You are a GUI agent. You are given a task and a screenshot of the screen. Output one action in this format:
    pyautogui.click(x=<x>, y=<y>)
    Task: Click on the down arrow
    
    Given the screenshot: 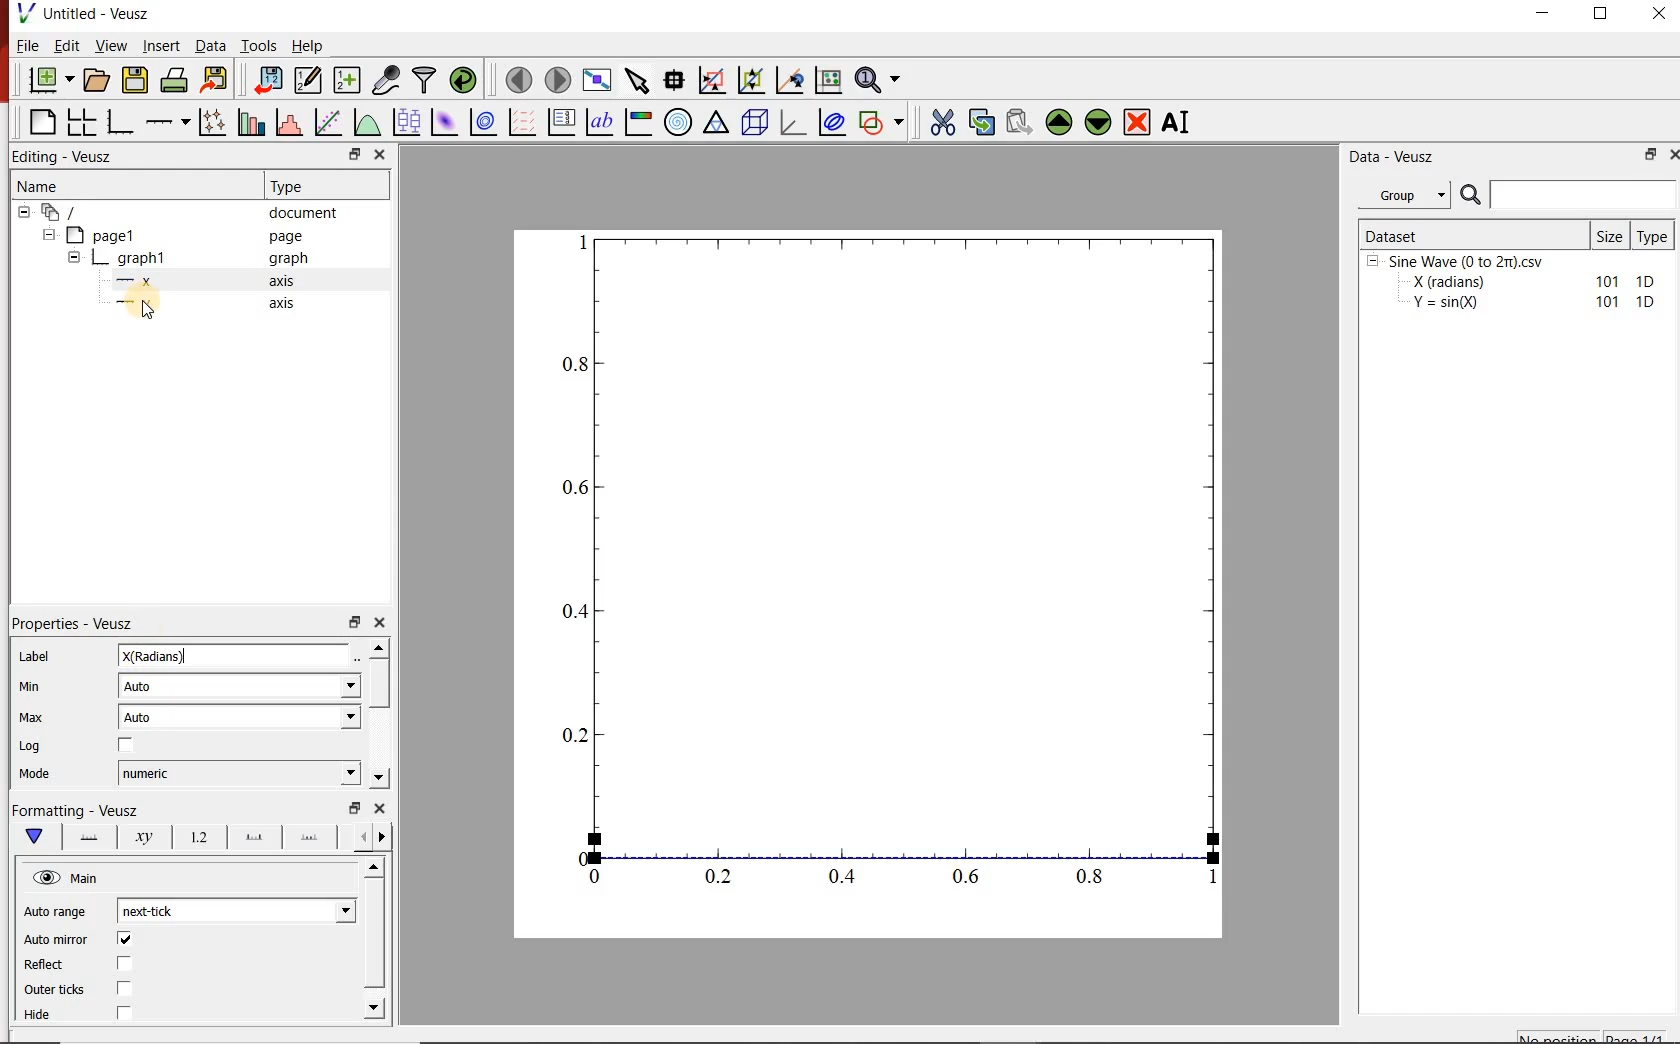 What is the action you would take?
    pyautogui.click(x=33, y=837)
    